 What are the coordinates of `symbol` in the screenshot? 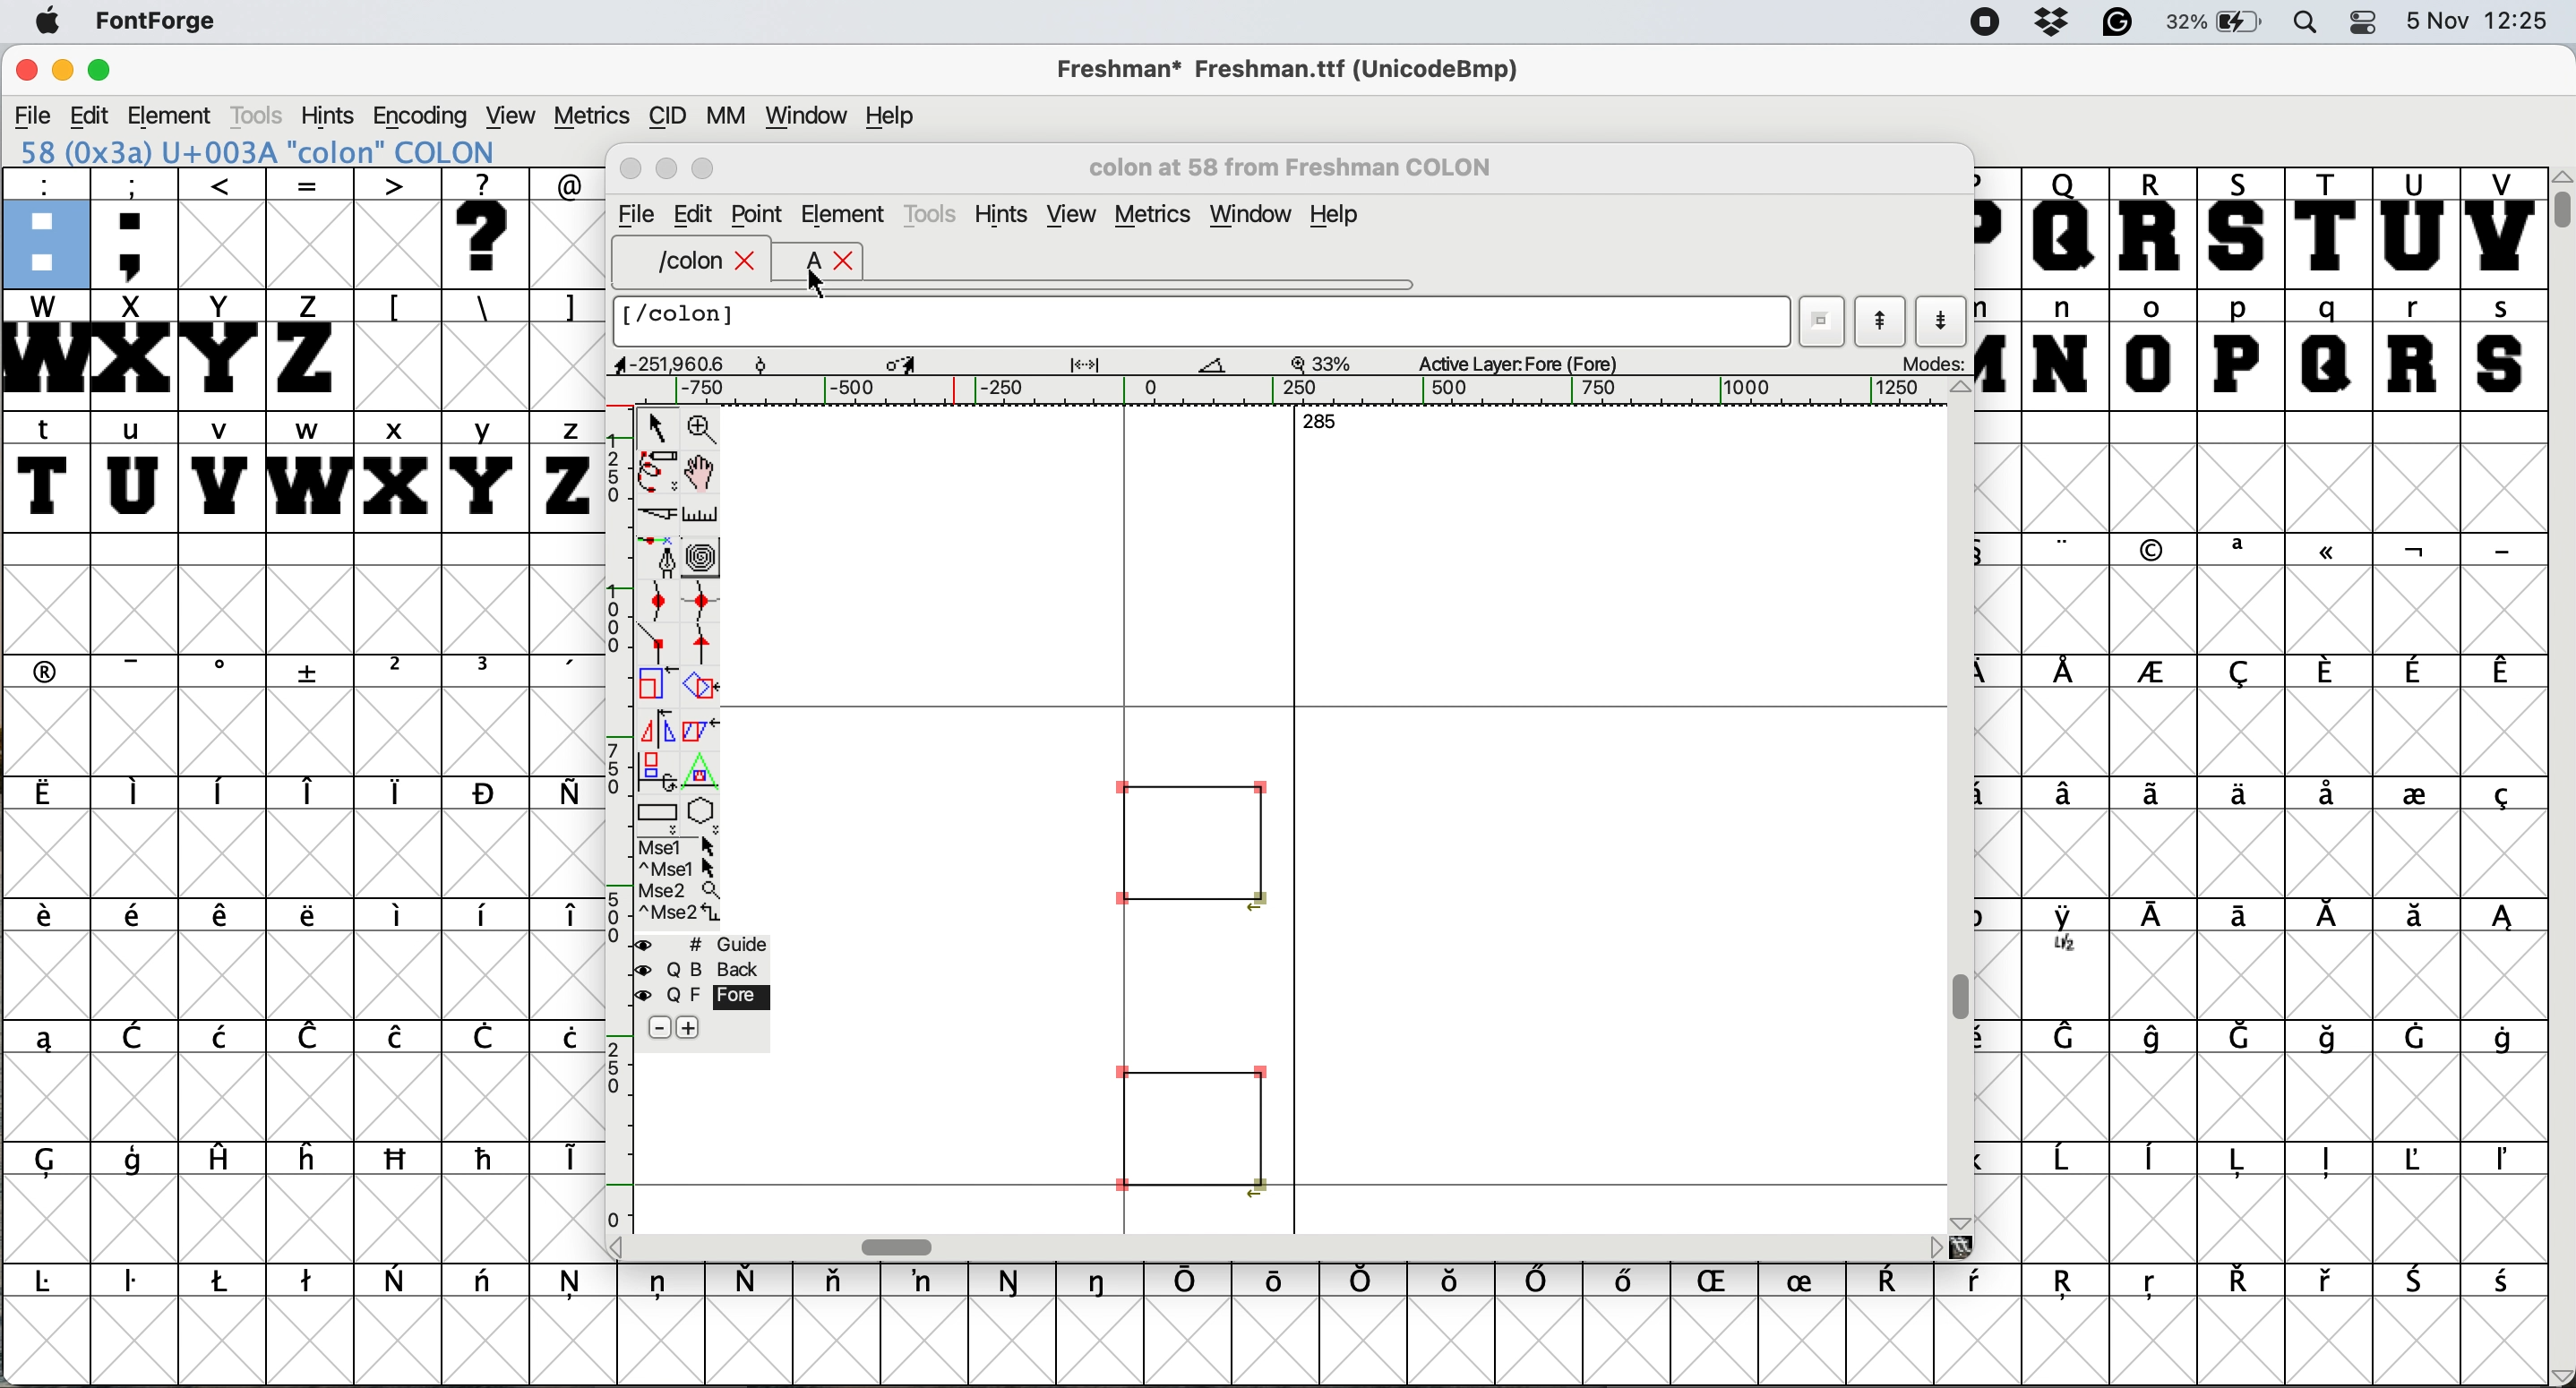 It's located at (47, 921).